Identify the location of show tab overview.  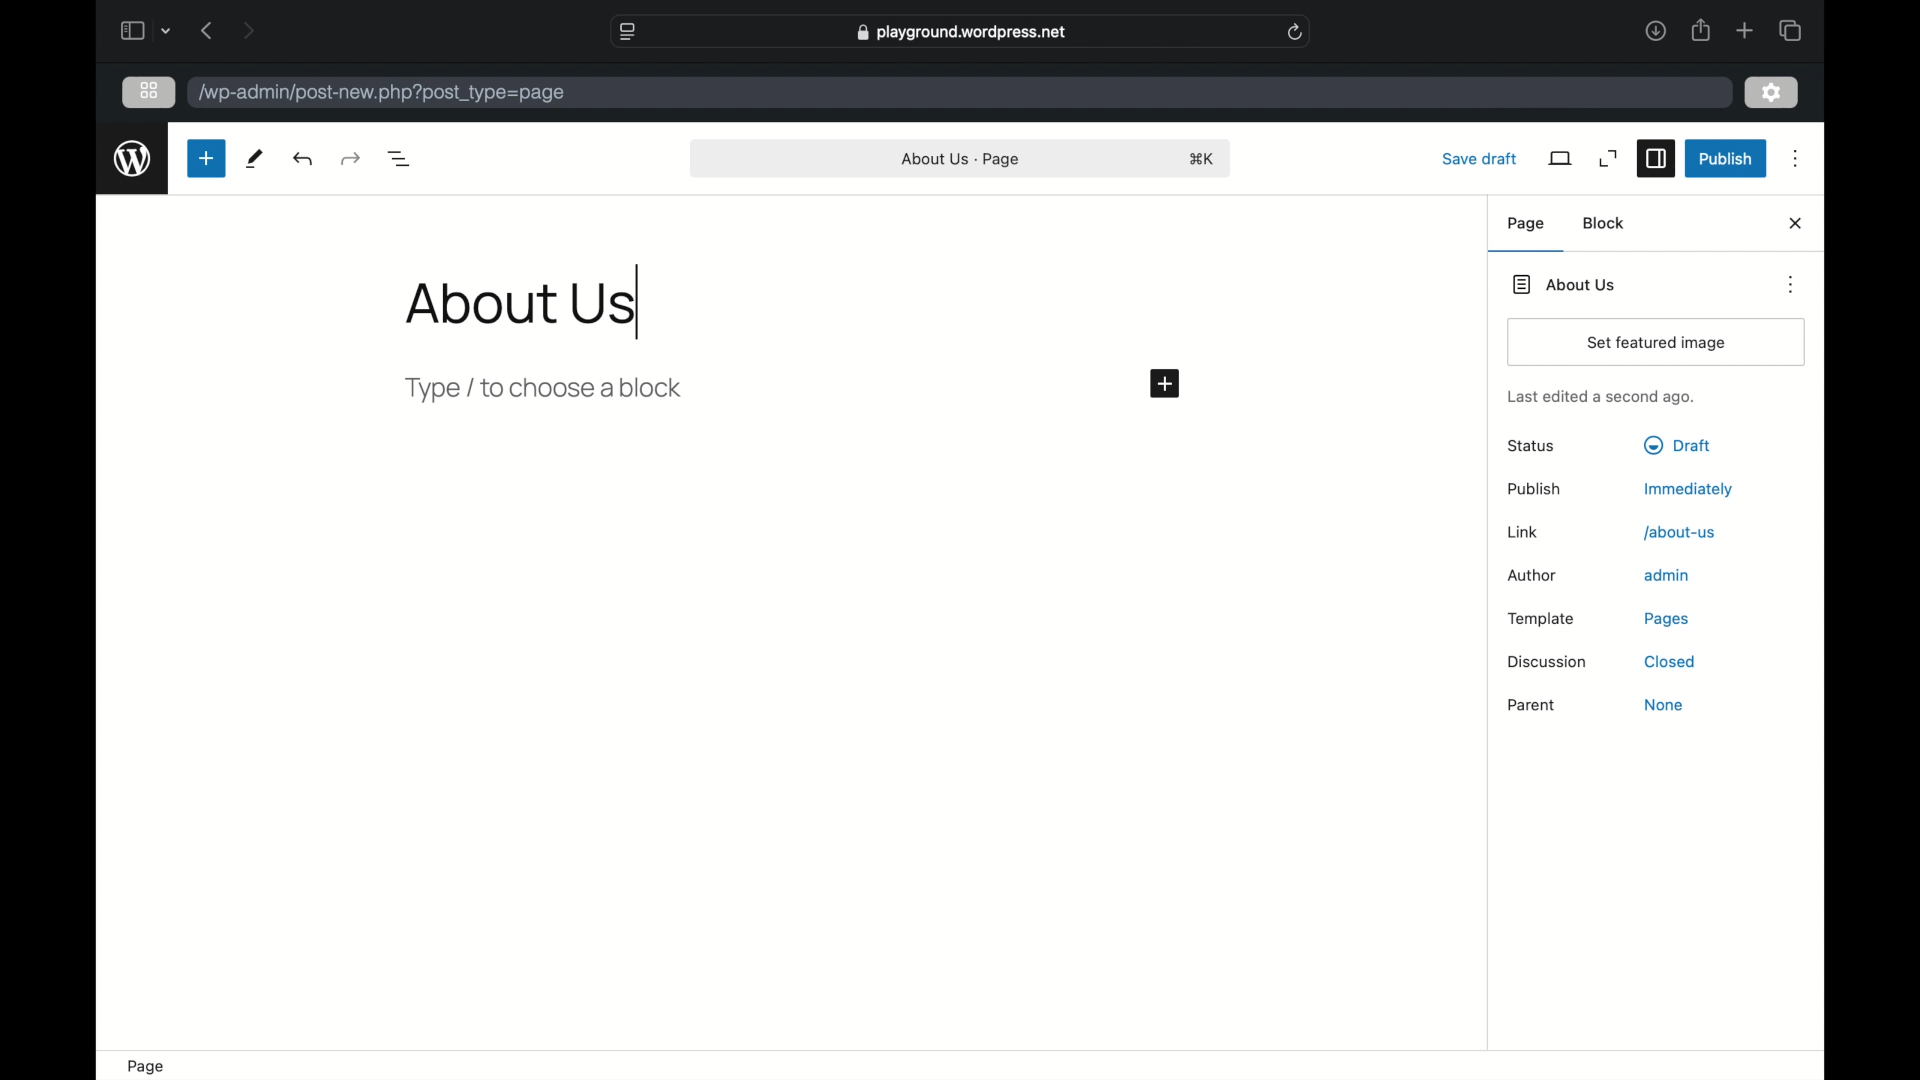
(1792, 31).